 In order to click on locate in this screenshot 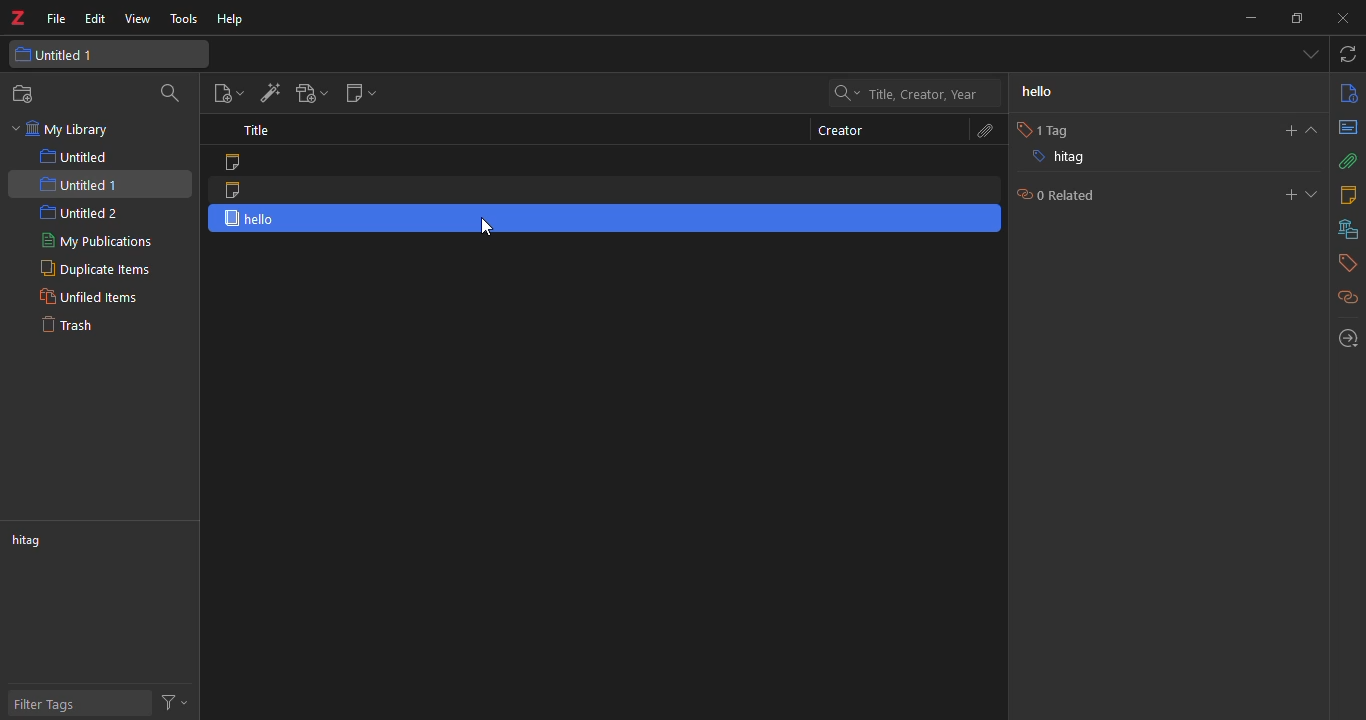, I will do `click(1343, 339)`.